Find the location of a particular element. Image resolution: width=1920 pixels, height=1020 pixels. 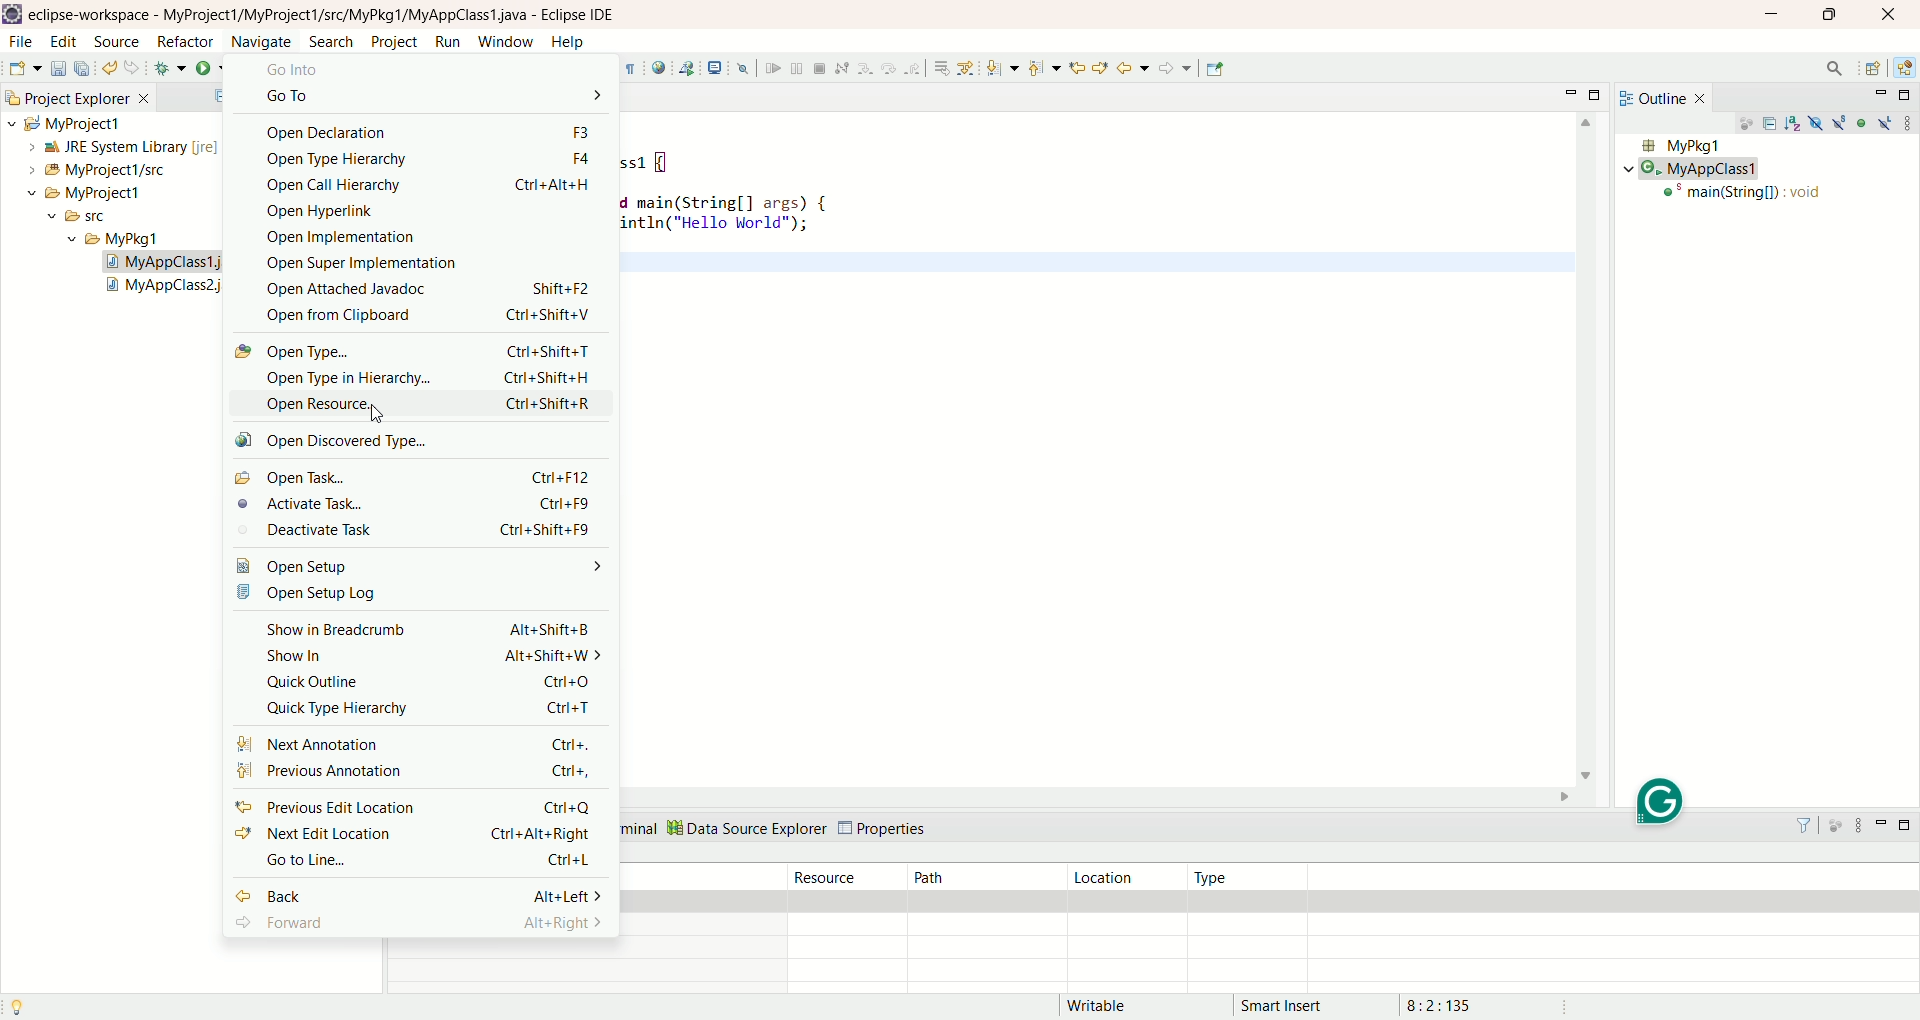

project1/src is located at coordinates (88, 170).